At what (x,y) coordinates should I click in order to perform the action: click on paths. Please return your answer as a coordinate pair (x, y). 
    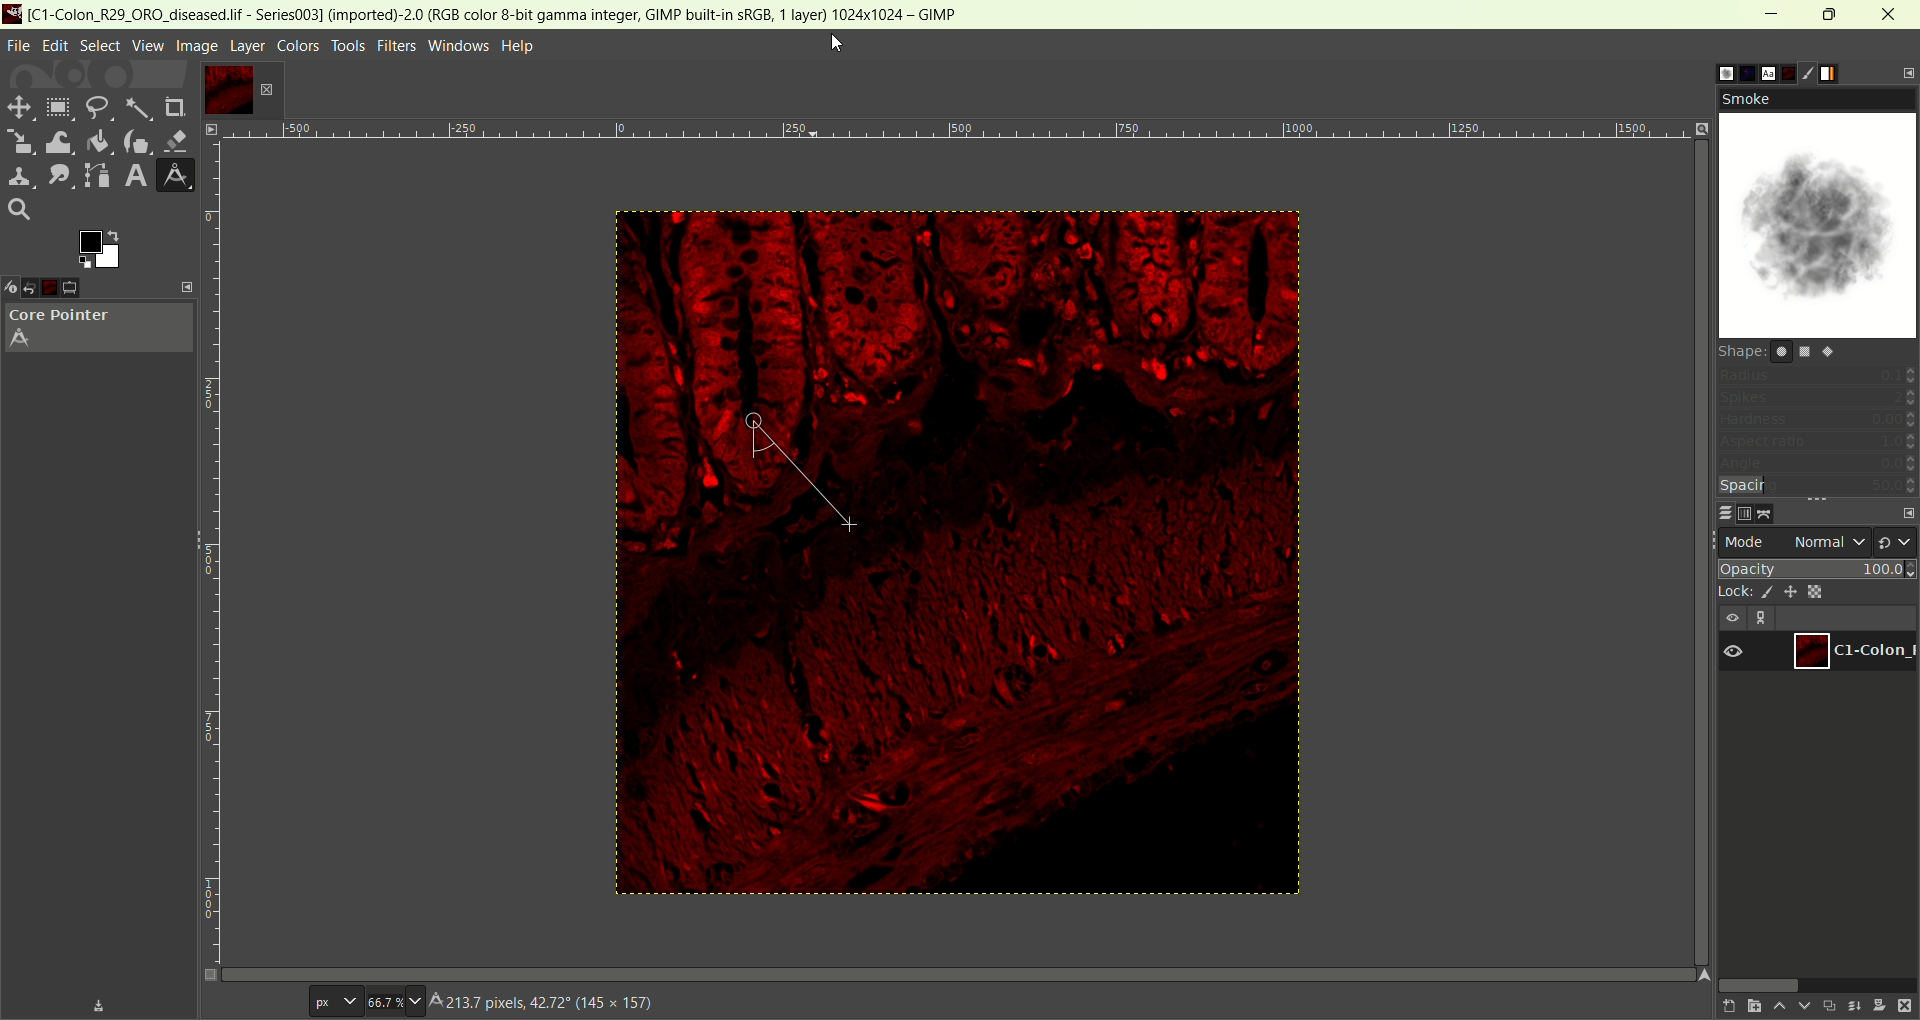
    Looking at the image, I should click on (1770, 513).